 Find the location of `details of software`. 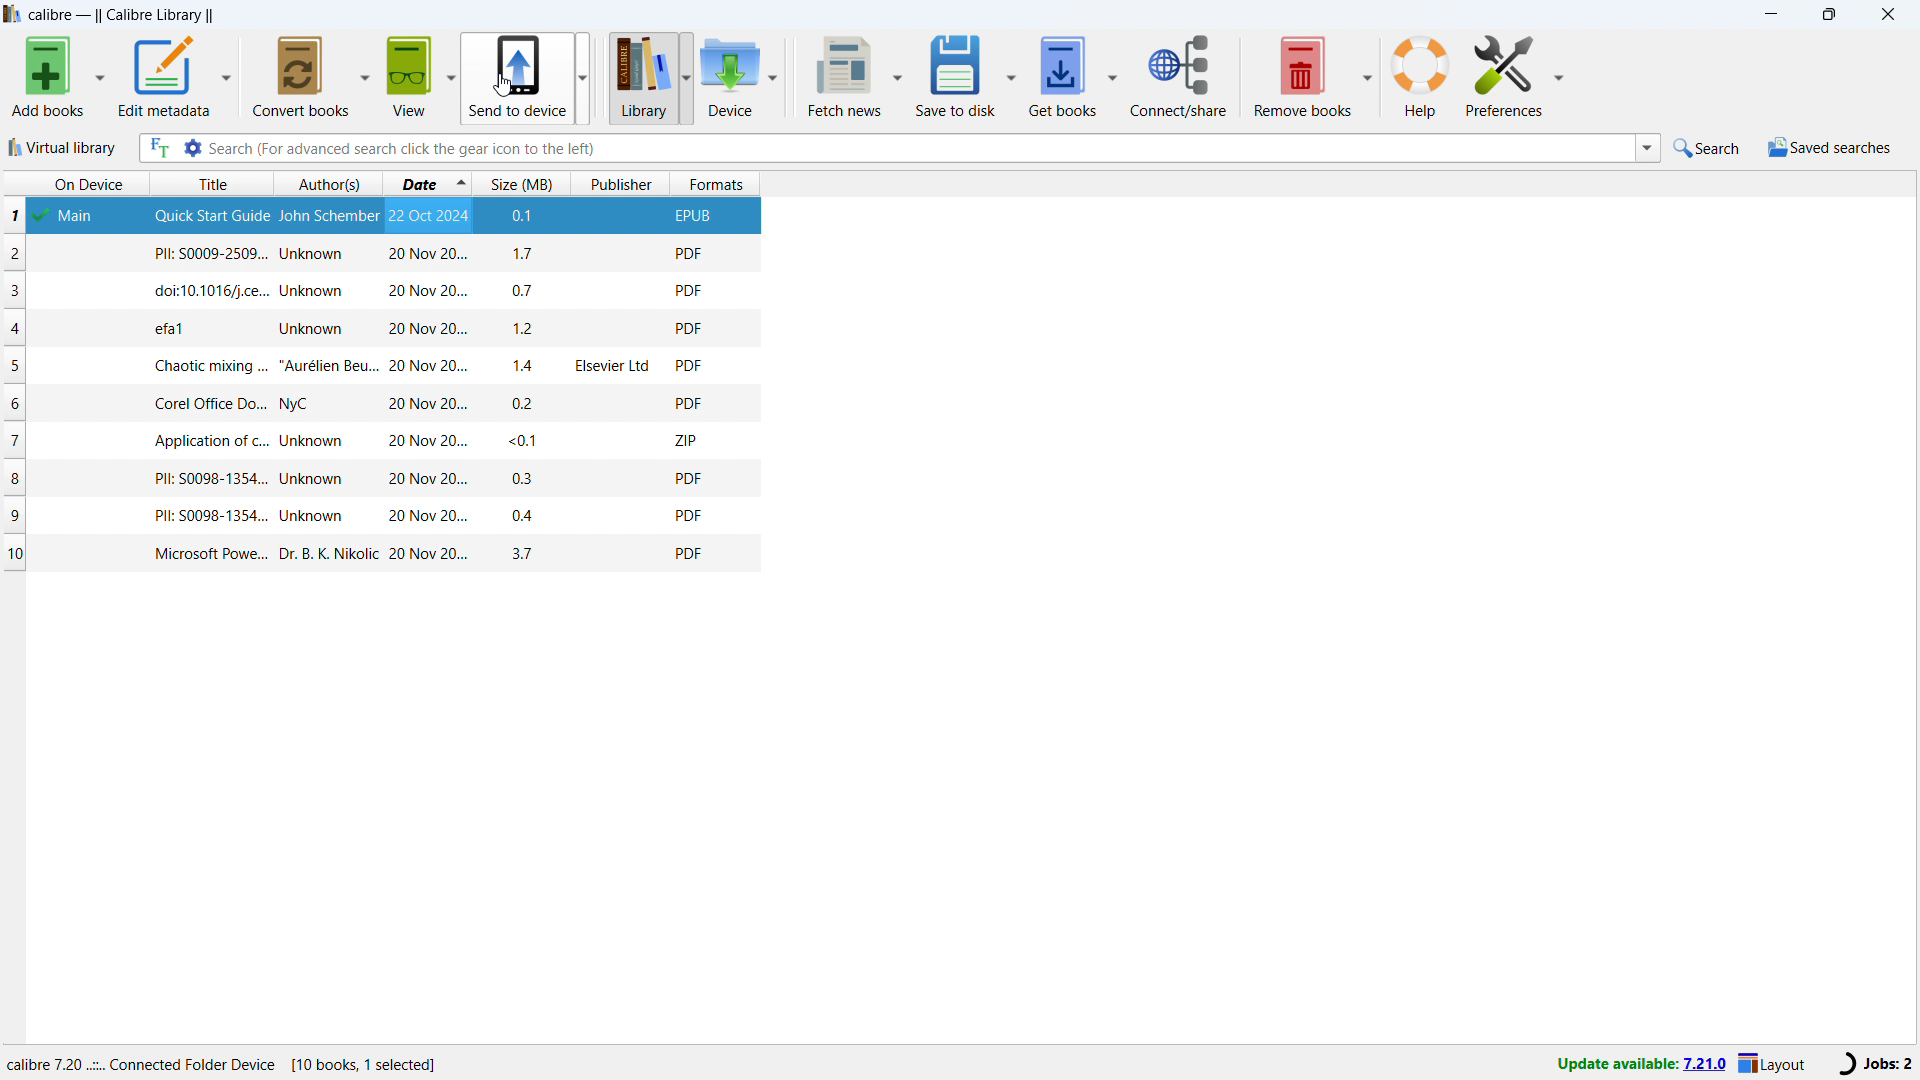

details of software is located at coordinates (226, 1064).